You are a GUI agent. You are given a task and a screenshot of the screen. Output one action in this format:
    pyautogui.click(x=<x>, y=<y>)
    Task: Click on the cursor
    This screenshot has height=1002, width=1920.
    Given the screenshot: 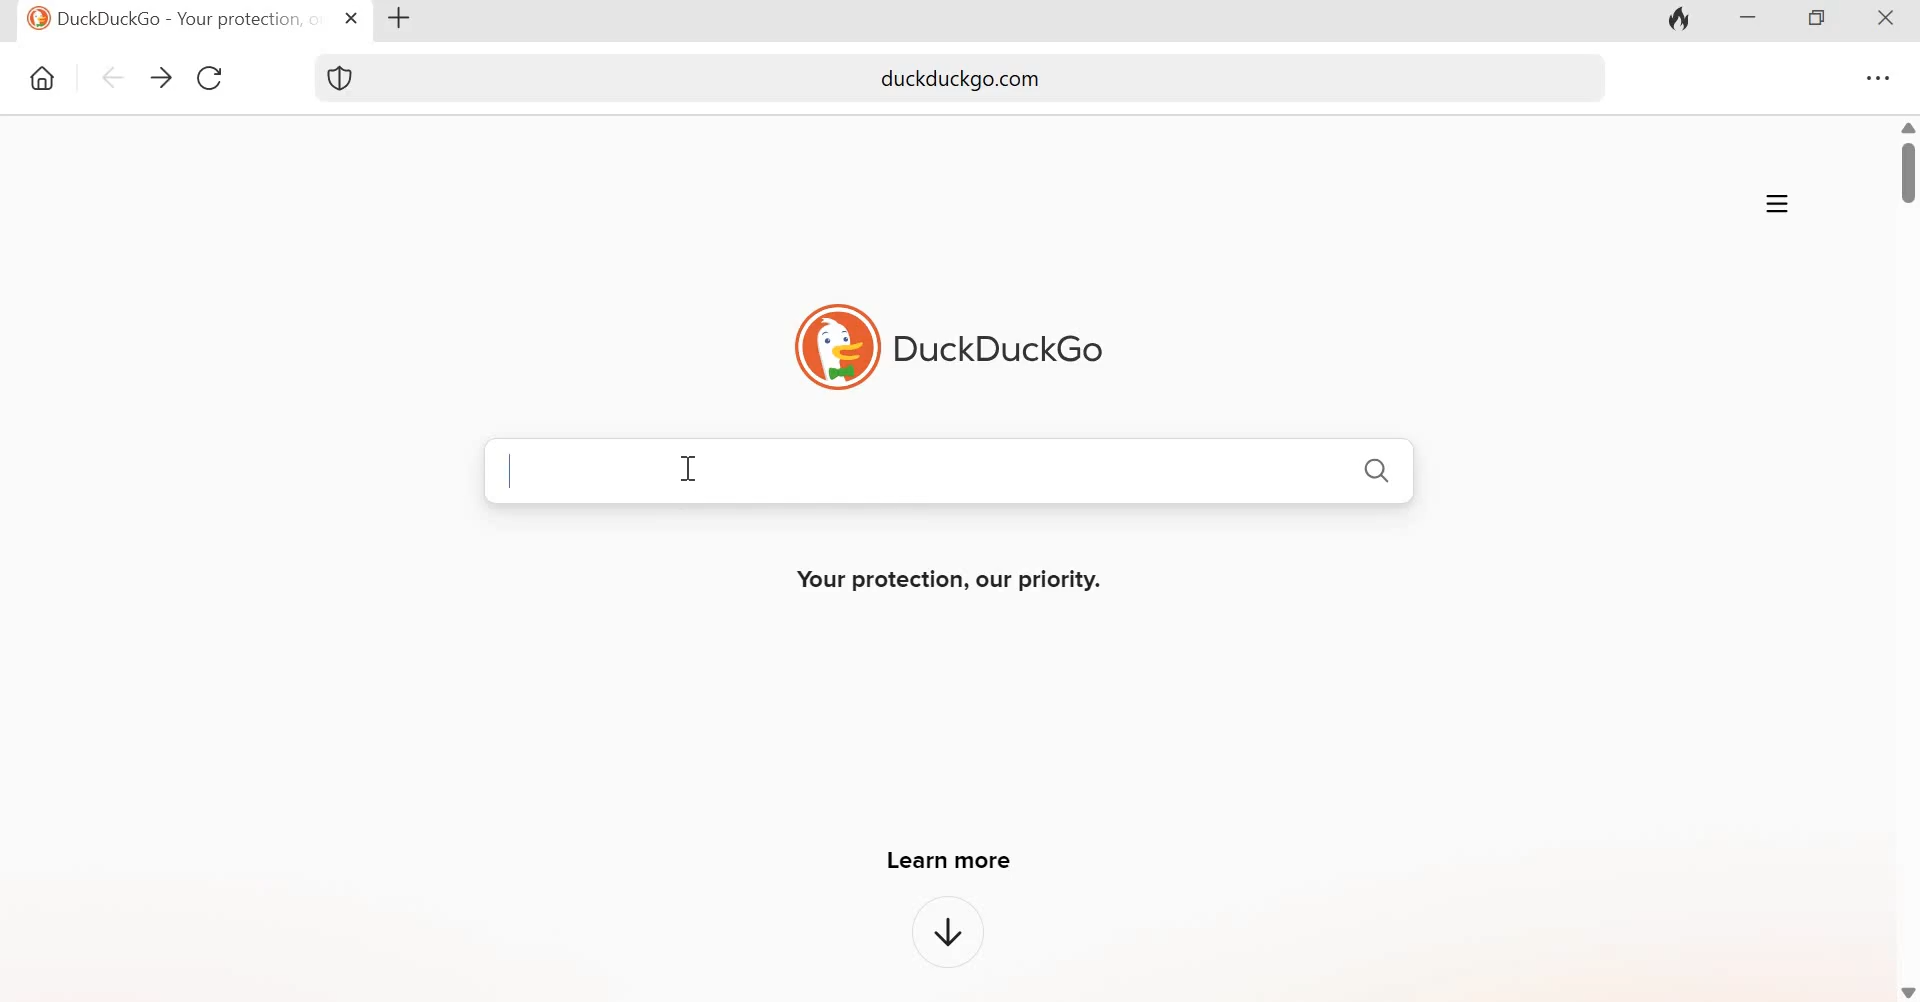 What is the action you would take?
    pyautogui.click(x=687, y=462)
    